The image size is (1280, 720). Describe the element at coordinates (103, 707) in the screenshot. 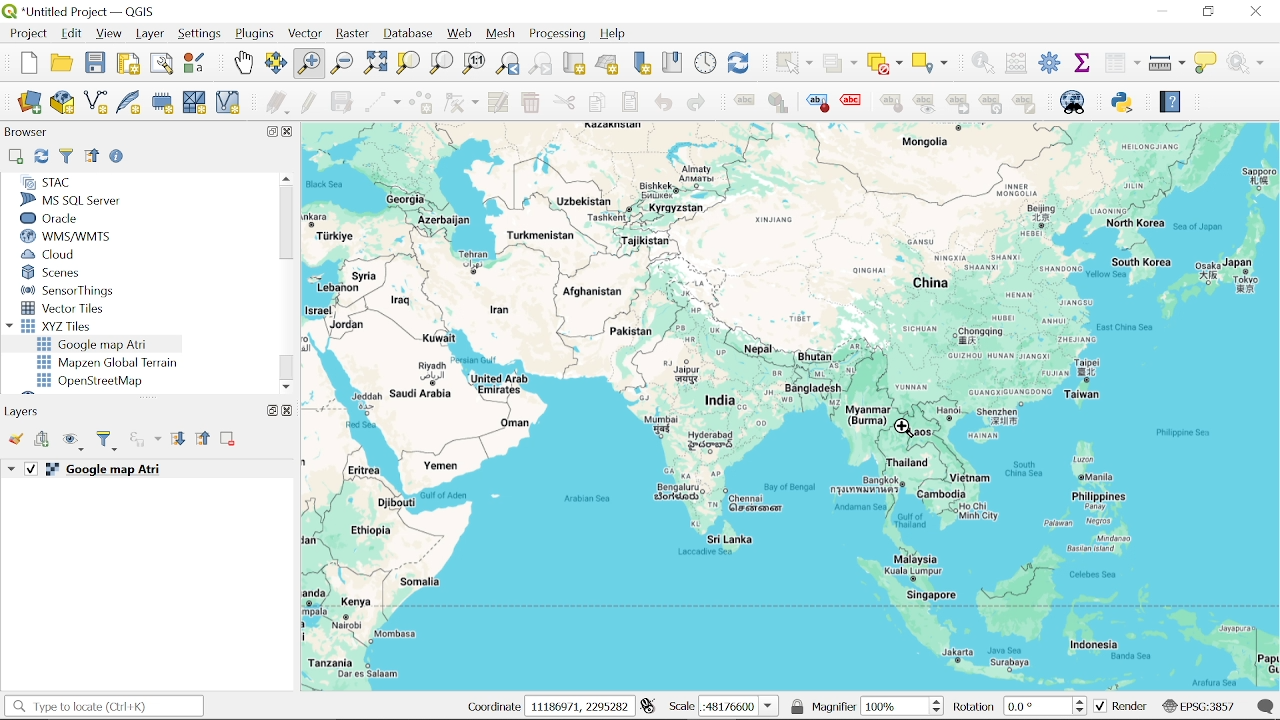

I see `Type here to locate` at that location.